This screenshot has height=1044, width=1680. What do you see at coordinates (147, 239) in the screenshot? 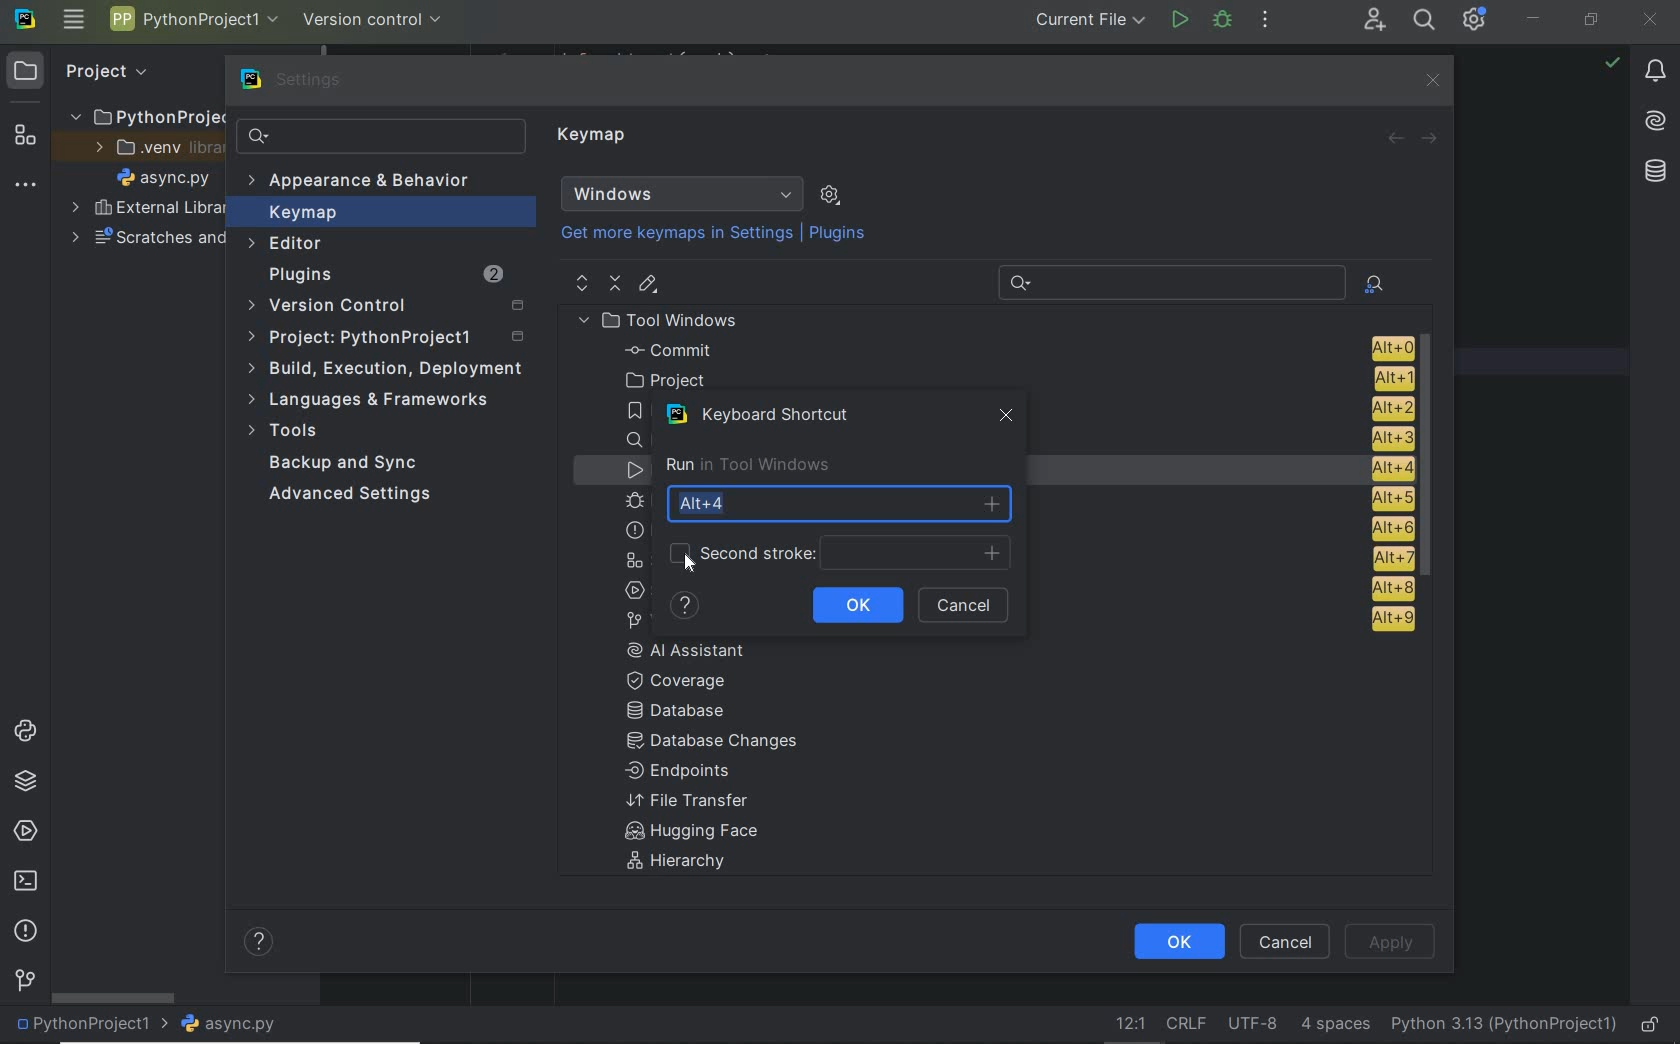
I see `scratches and consoles` at bounding box center [147, 239].